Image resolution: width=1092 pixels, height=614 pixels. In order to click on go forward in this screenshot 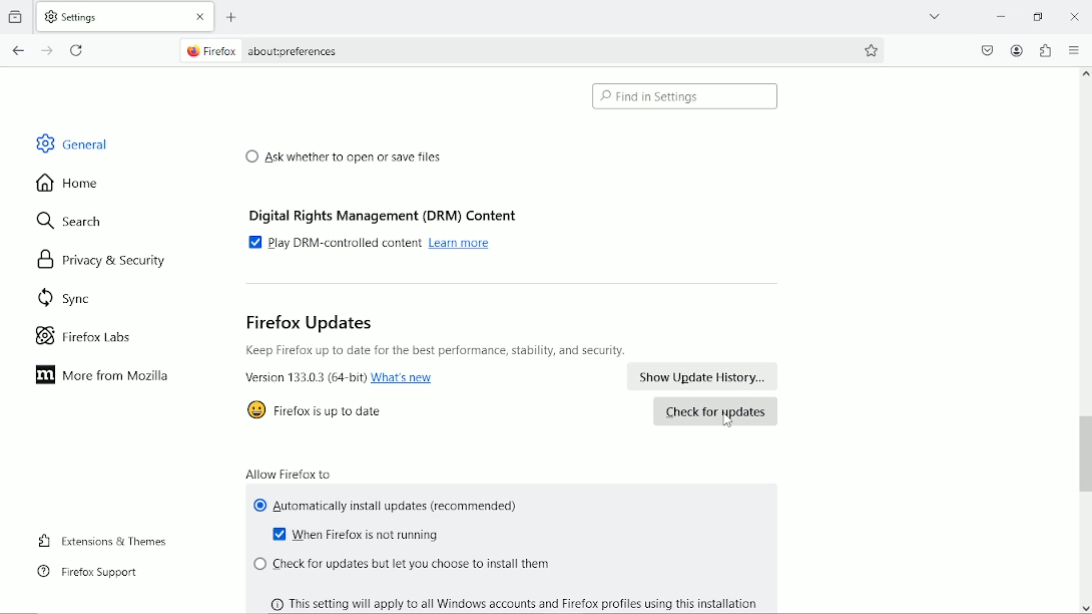, I will do `click(47, 51)`.